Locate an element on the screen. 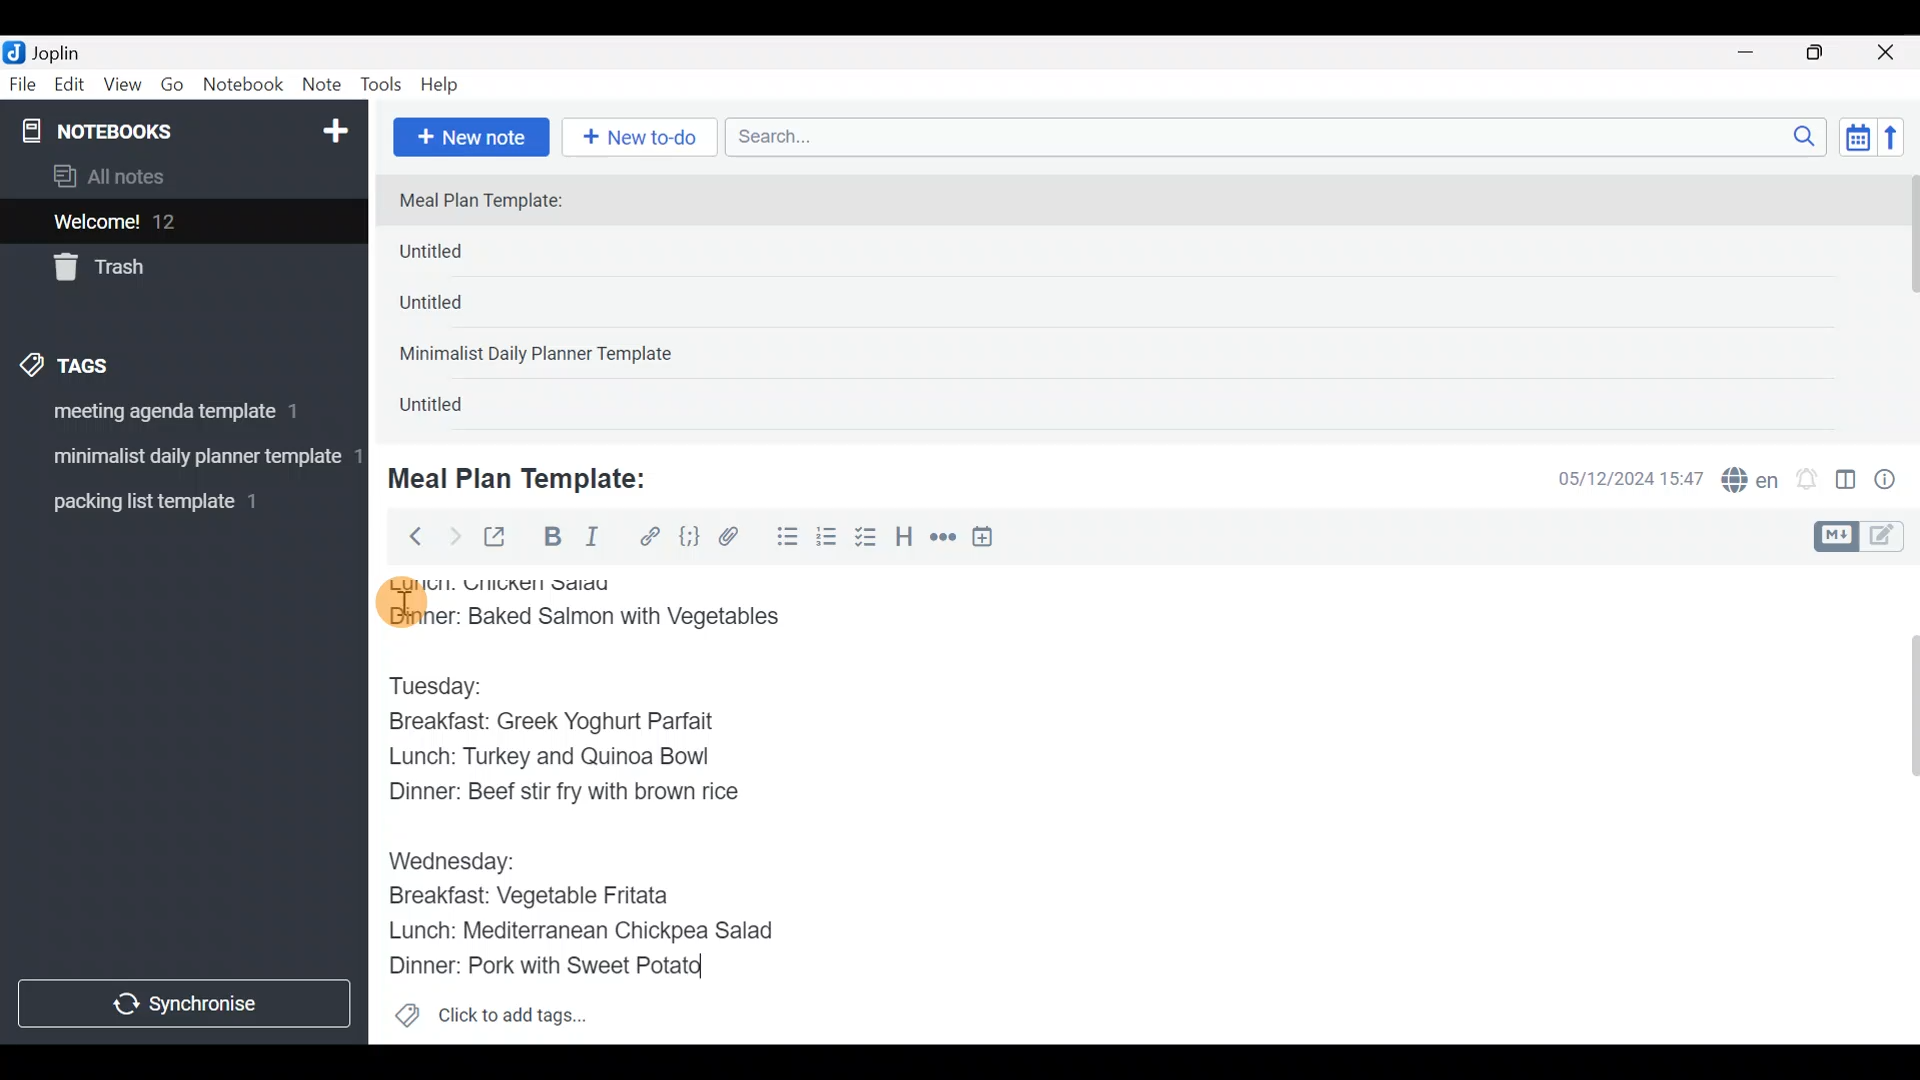 The width and height of the screenshot is (1920, 1080). Breakfast: Vegetable Fritata is located at coordinates (544, 896).